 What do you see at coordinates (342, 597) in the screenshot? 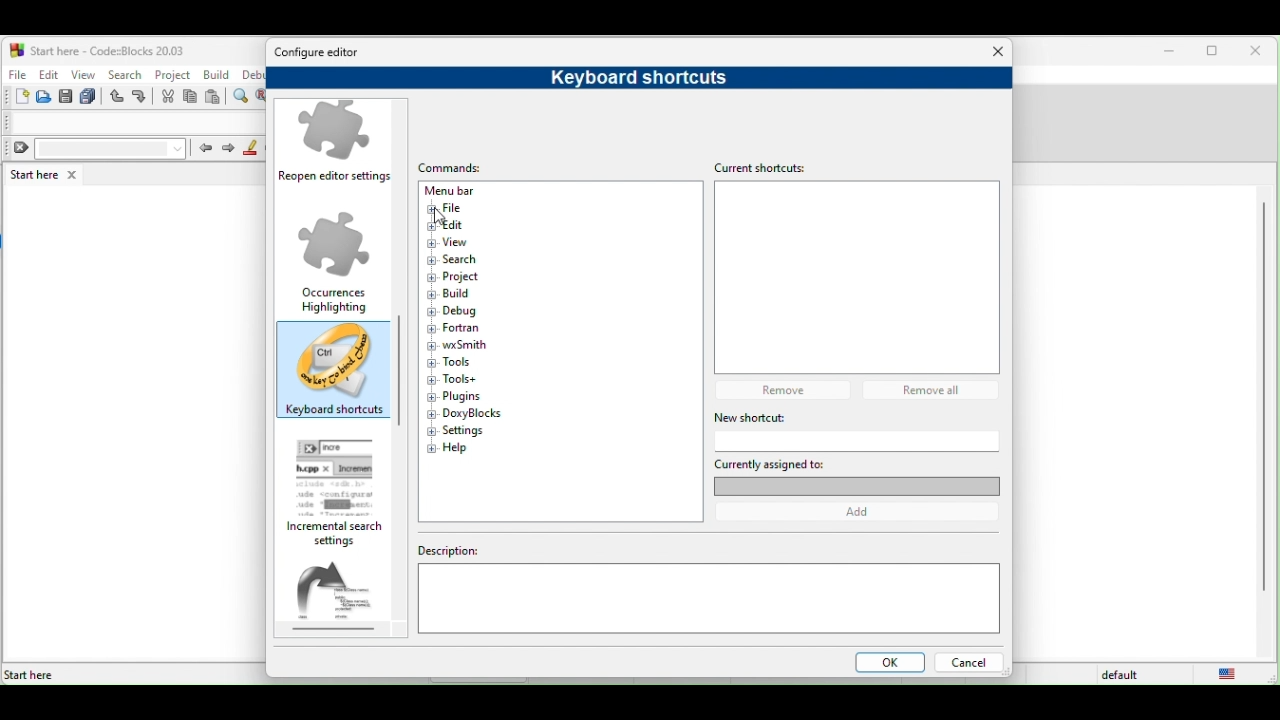
I see `abbreviations` at bounding box center [342, 597].